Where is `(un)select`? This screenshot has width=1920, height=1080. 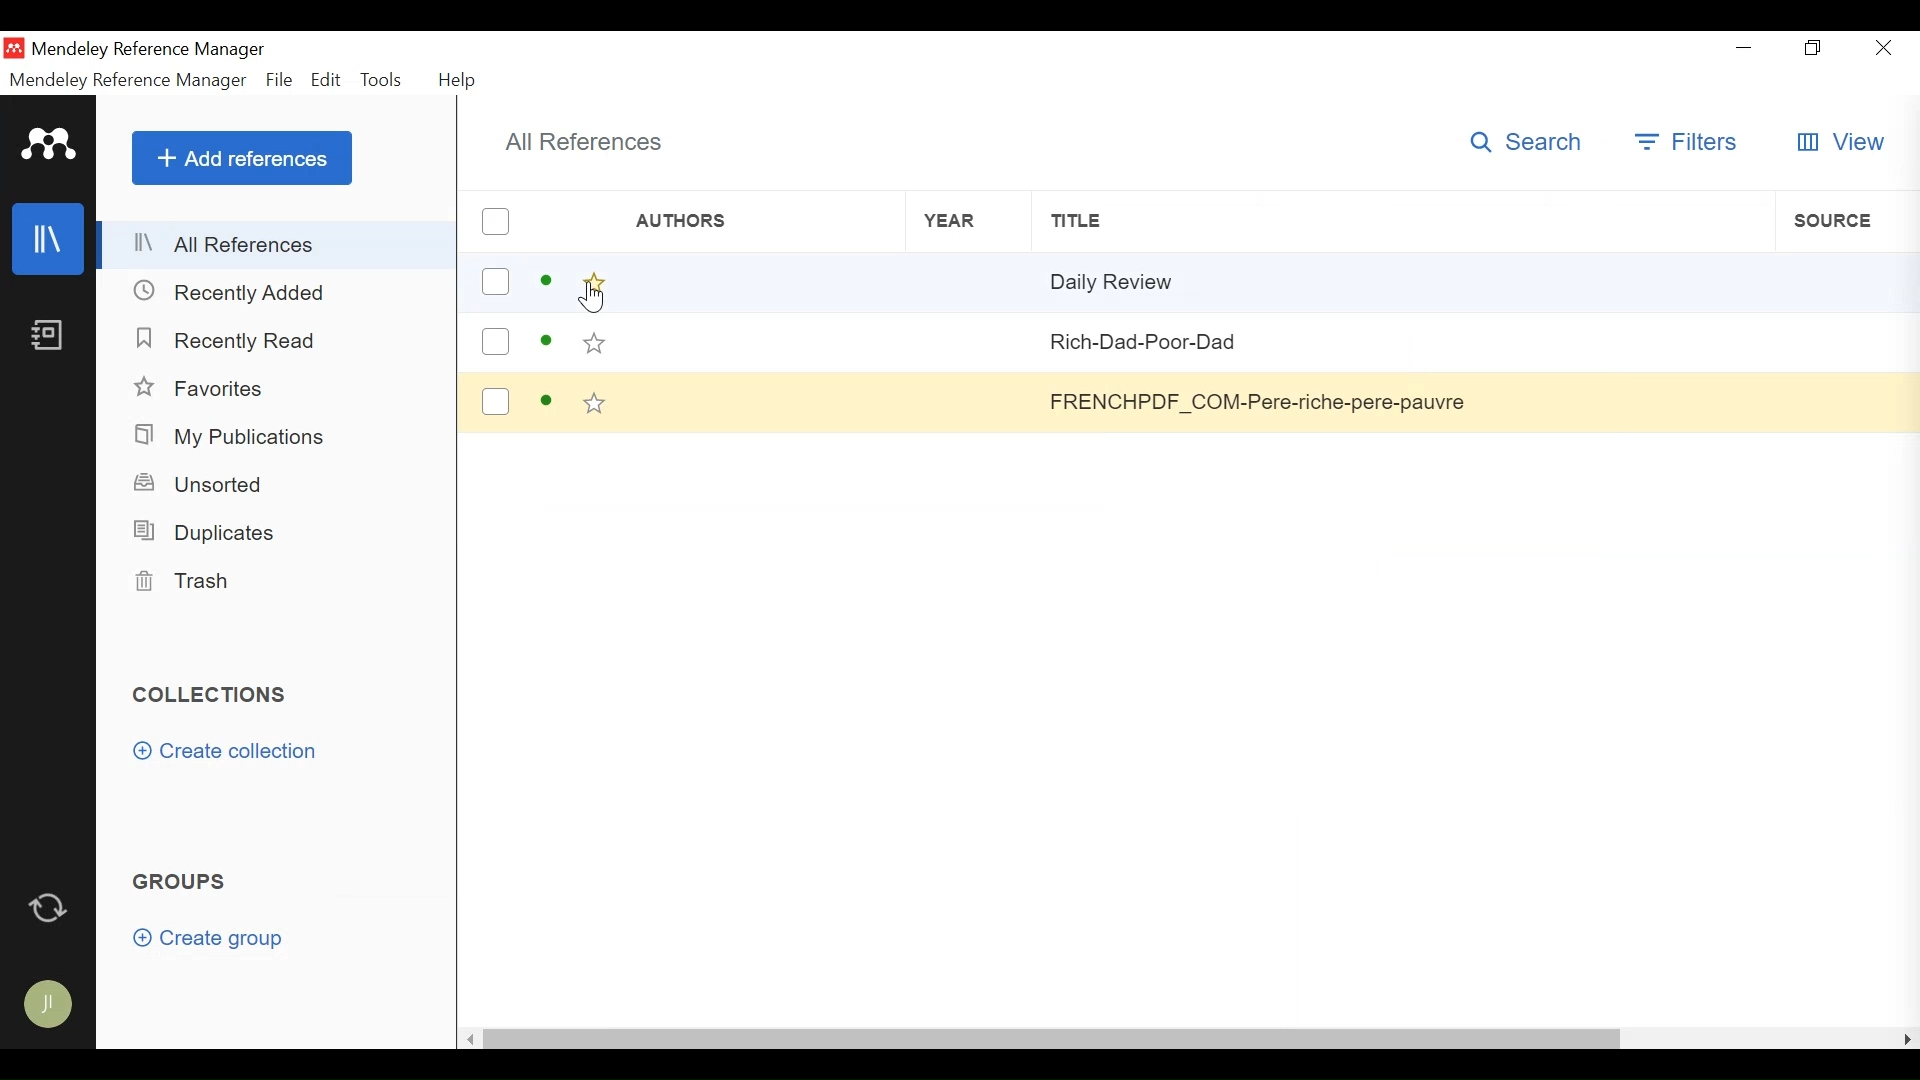 (un)select is located at coordinates (496, 400).